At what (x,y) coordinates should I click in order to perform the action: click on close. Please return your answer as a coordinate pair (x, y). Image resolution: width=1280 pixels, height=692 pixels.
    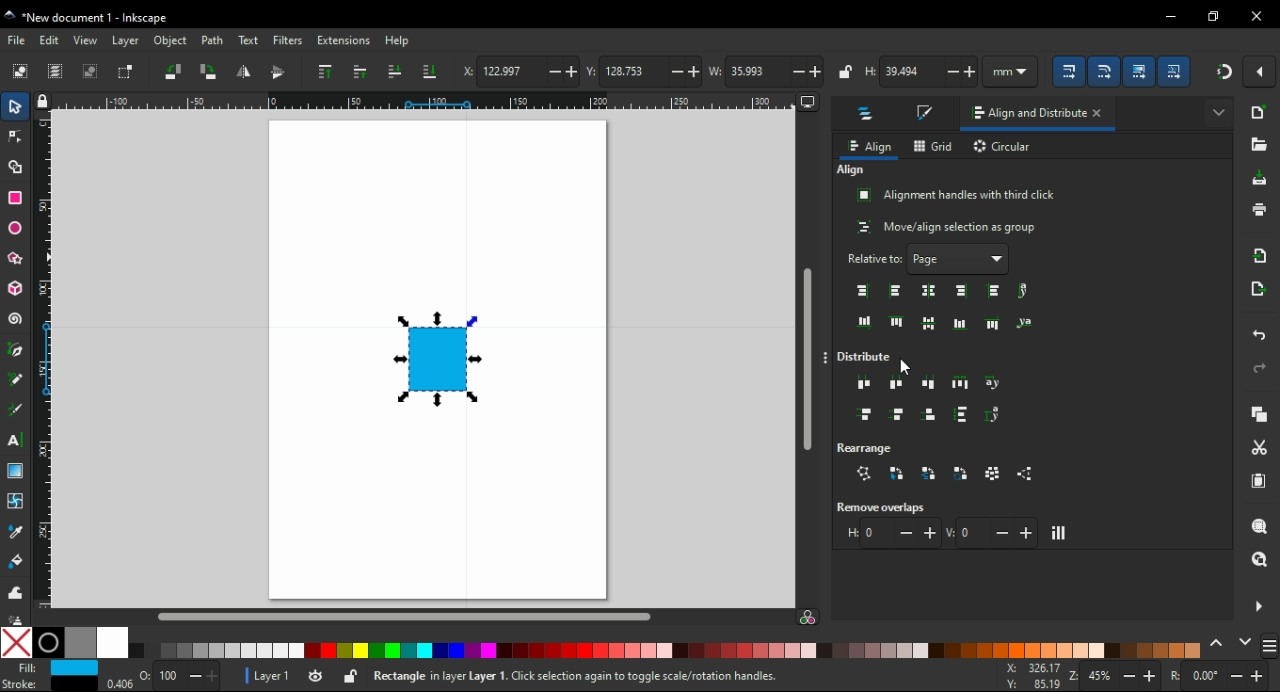
    Looking at the image, I should click on (1102, 115).